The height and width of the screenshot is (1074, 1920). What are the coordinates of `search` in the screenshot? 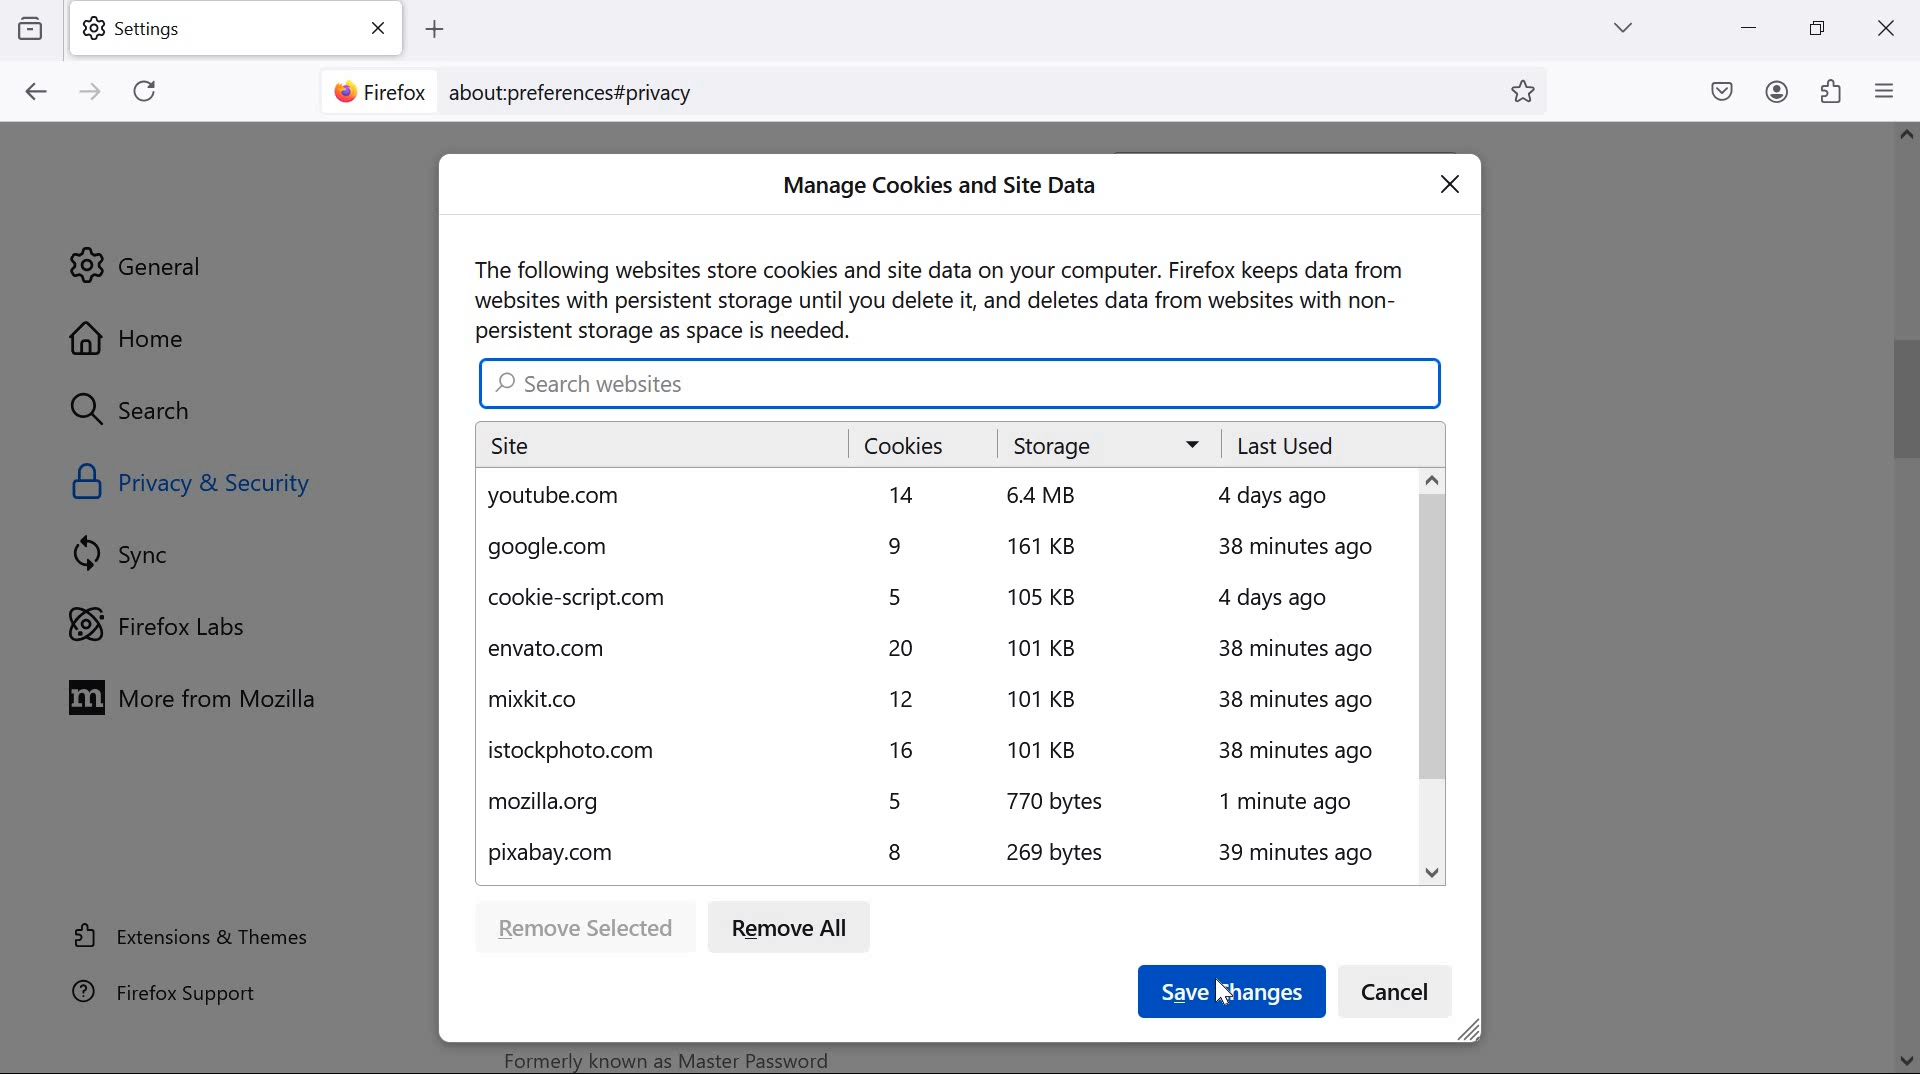 It's located at (151, 412).